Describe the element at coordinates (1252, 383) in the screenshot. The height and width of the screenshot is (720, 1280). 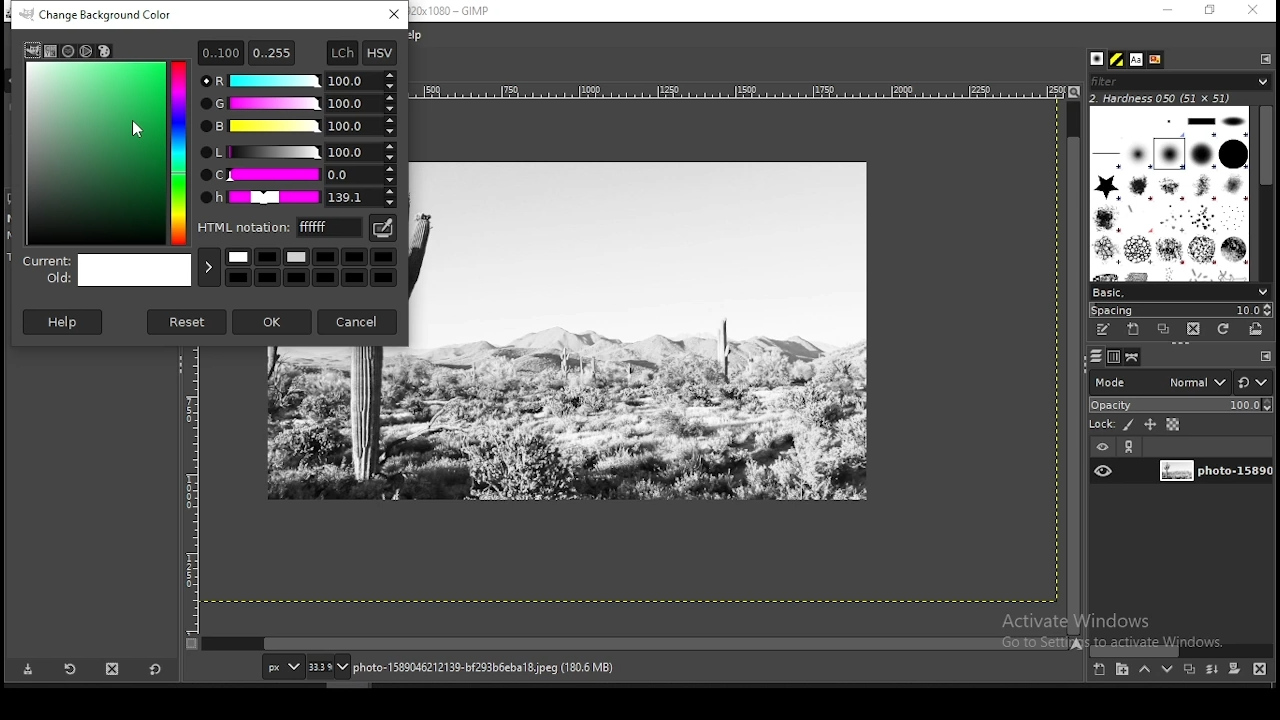
I see `switch to other modes` at that location.